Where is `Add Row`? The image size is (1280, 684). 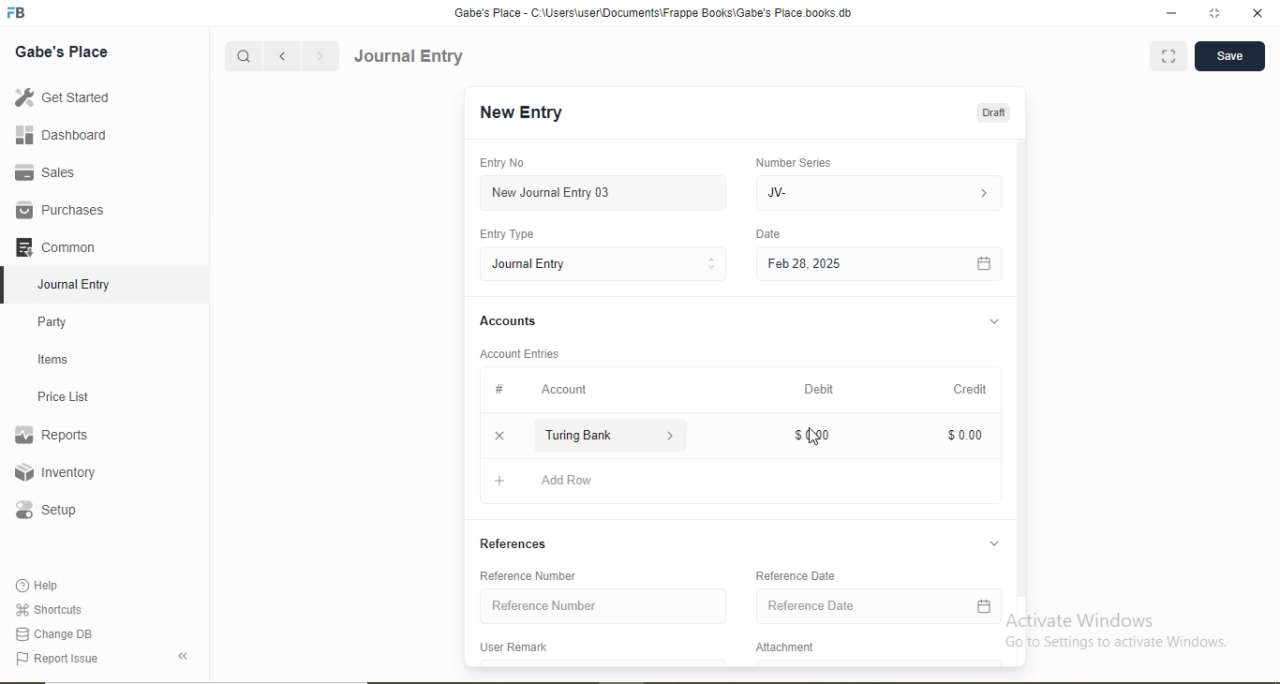
Add Row is located at coordinates (567, 479).